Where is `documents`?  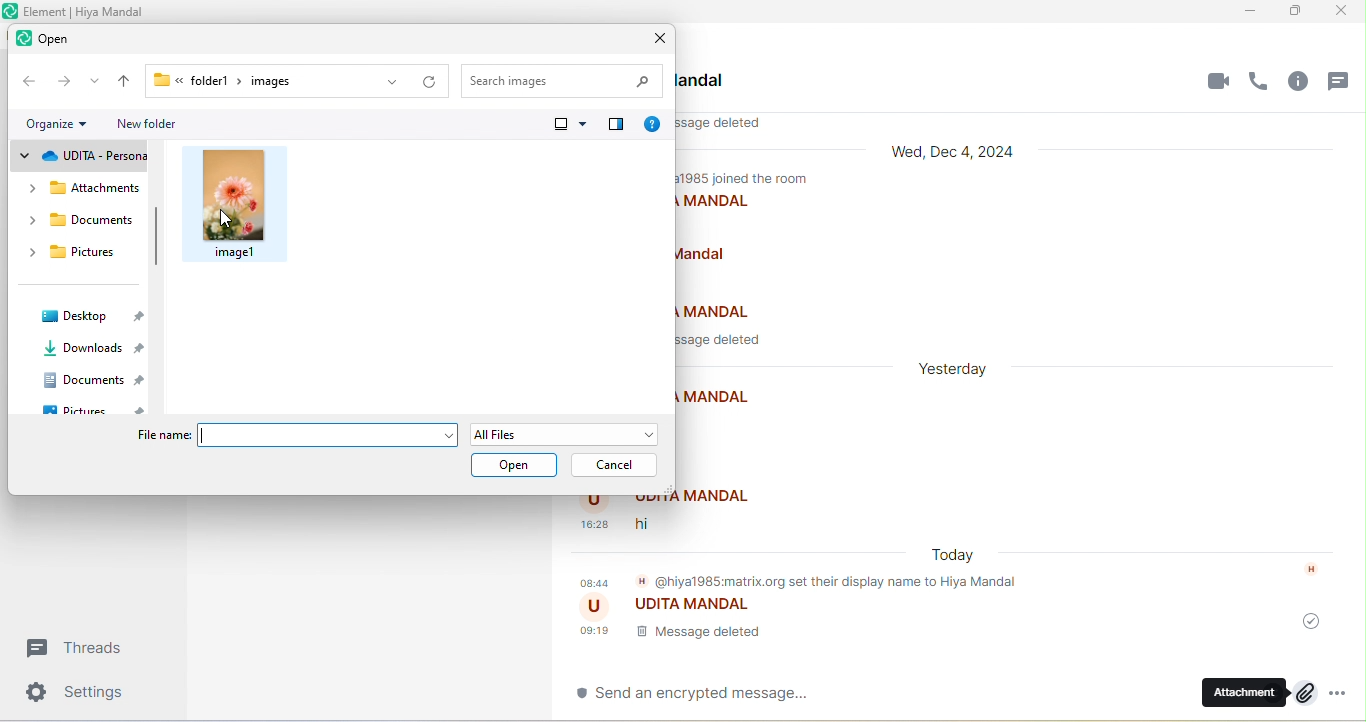 documents is located at coordinates (76, 223).